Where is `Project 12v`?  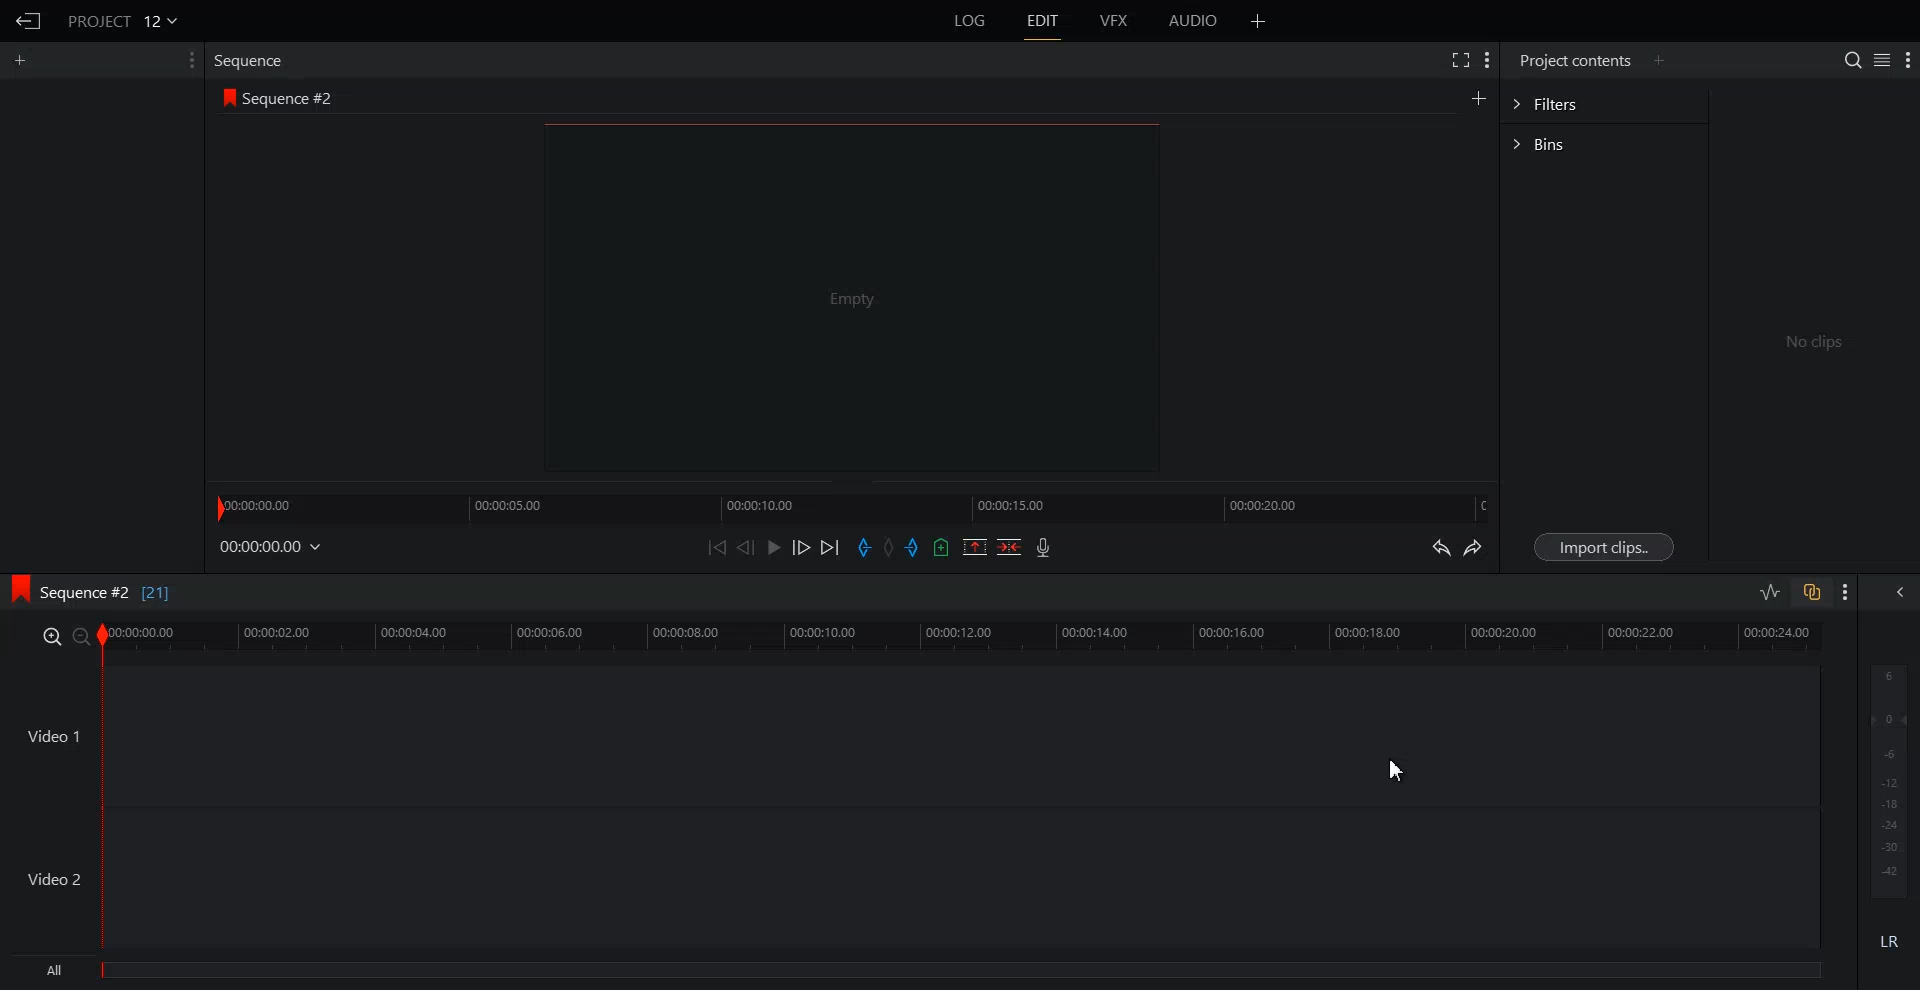 Project 12v is located at coordinates (122, 20).